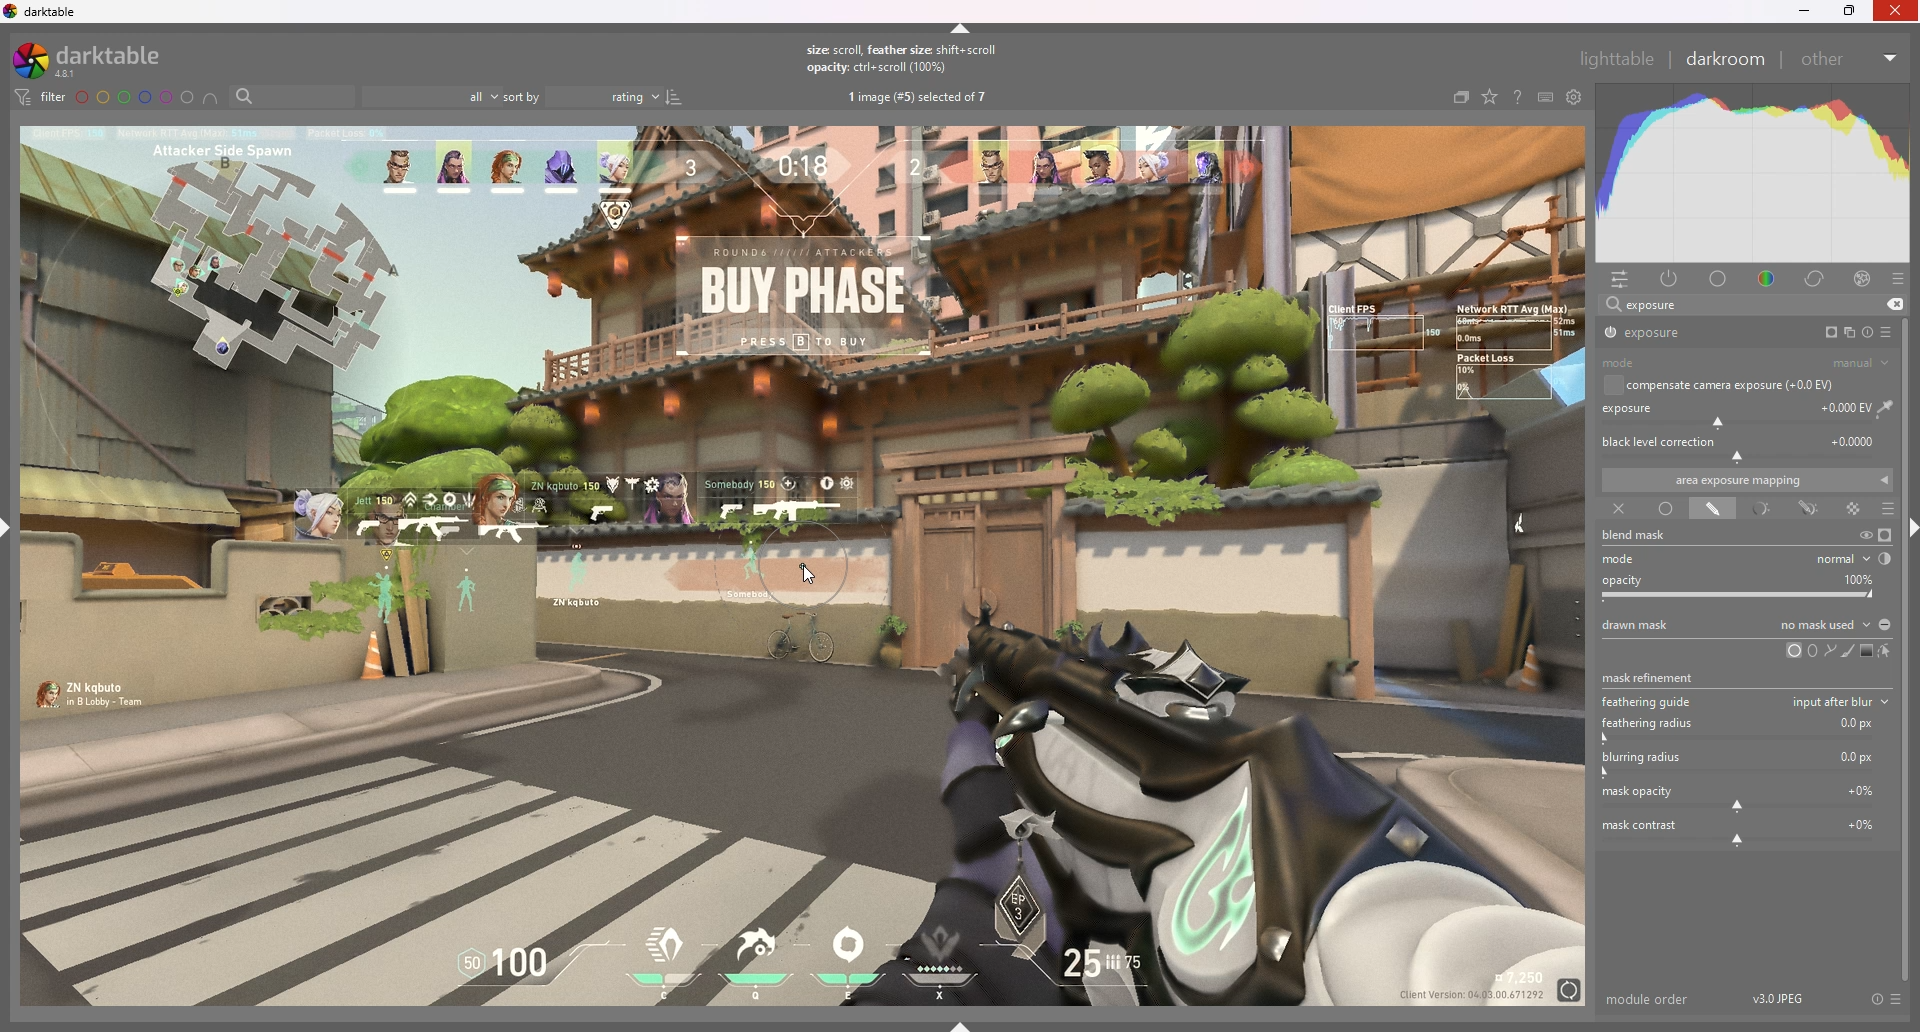 The height and width of the screenshot is (1032, 1920). What do you see at coordinates (1744, 764) in the screenshot?
I see `blurring radius` at bounding box center [1744, 764].